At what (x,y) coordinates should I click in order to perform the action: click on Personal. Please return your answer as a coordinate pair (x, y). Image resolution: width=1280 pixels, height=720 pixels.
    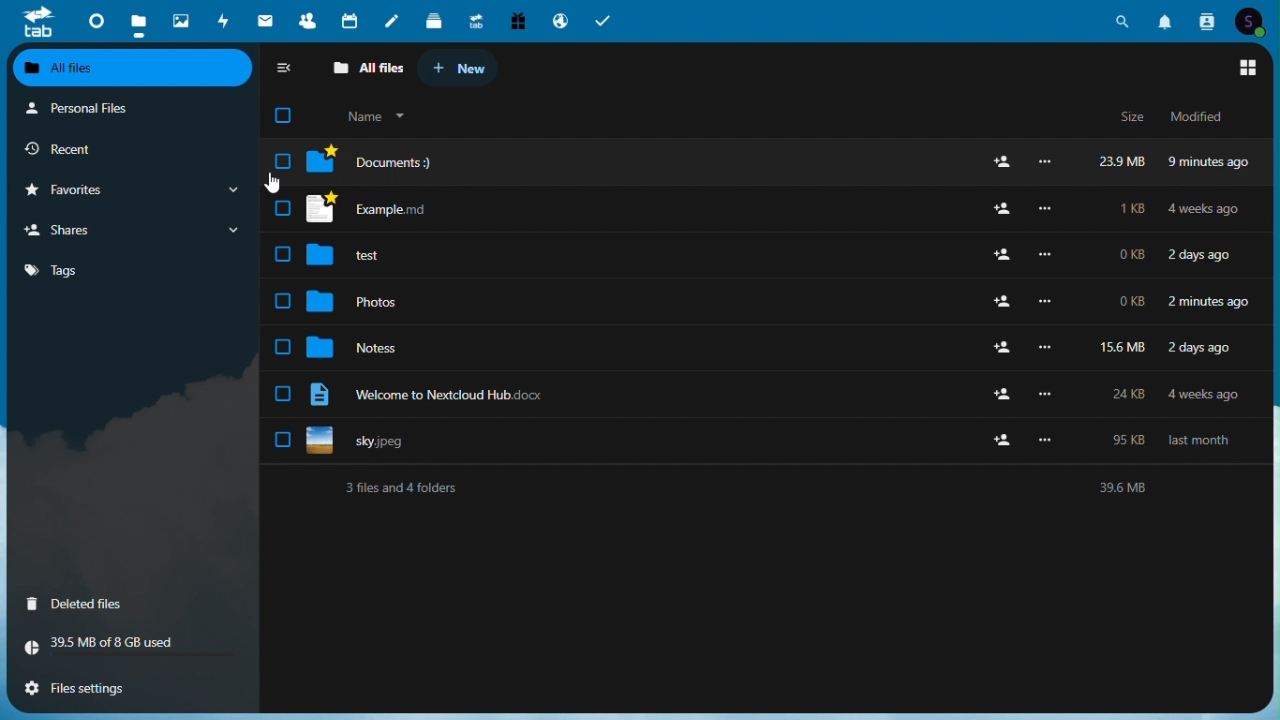
    Looking at the image, I should click on (127, 108).